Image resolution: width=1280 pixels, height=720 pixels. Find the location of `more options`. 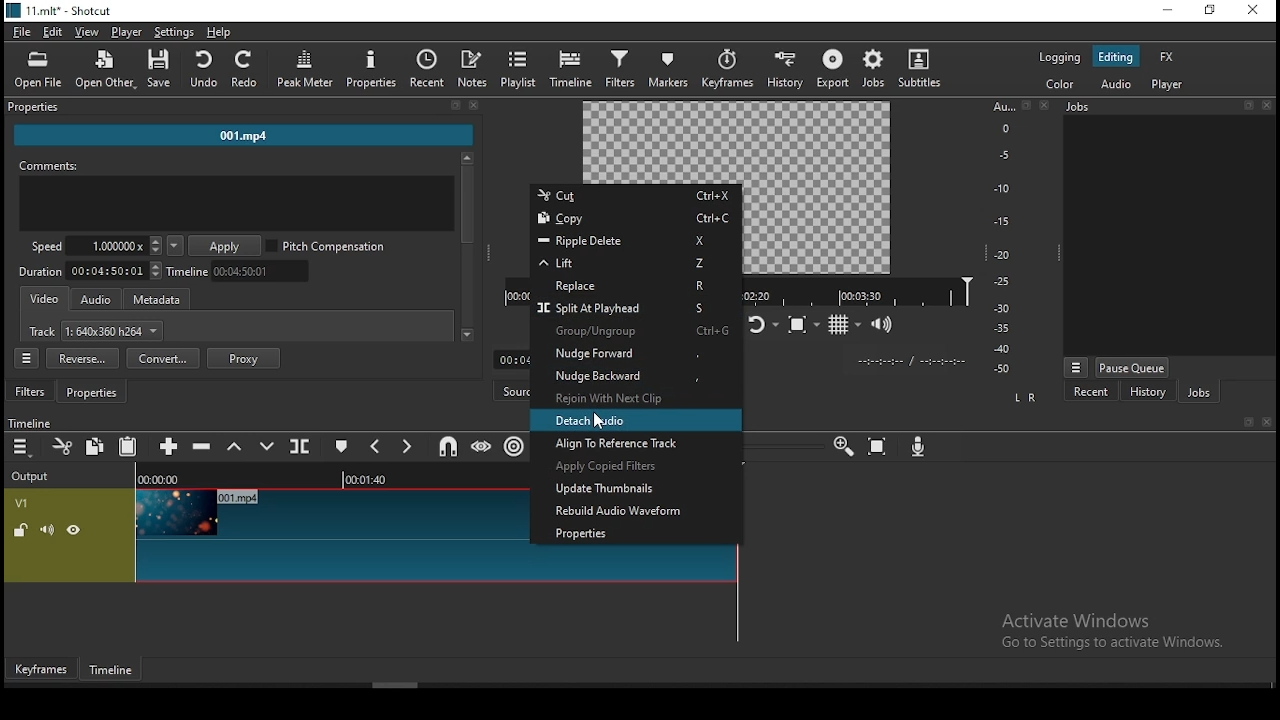

more options is located at coordinates (1074, 367).